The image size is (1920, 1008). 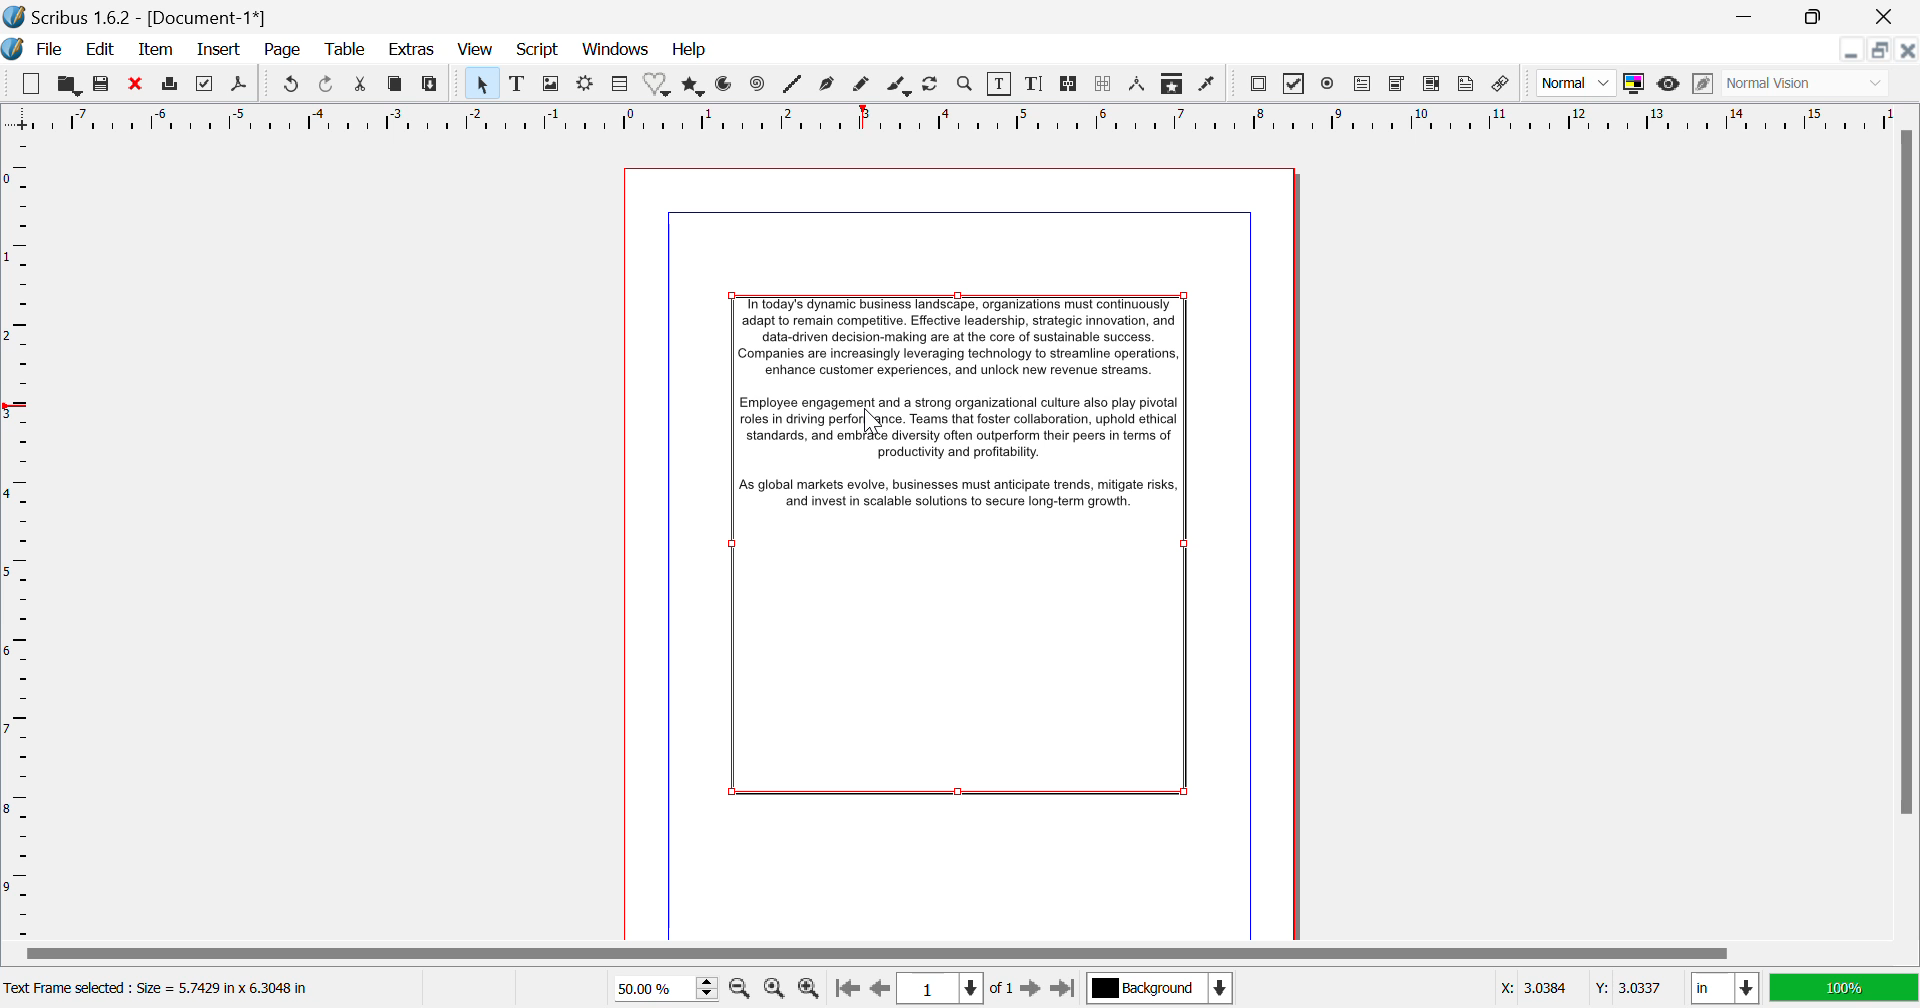 I want to click on Scroll Bar, so click(x=971, y=952).